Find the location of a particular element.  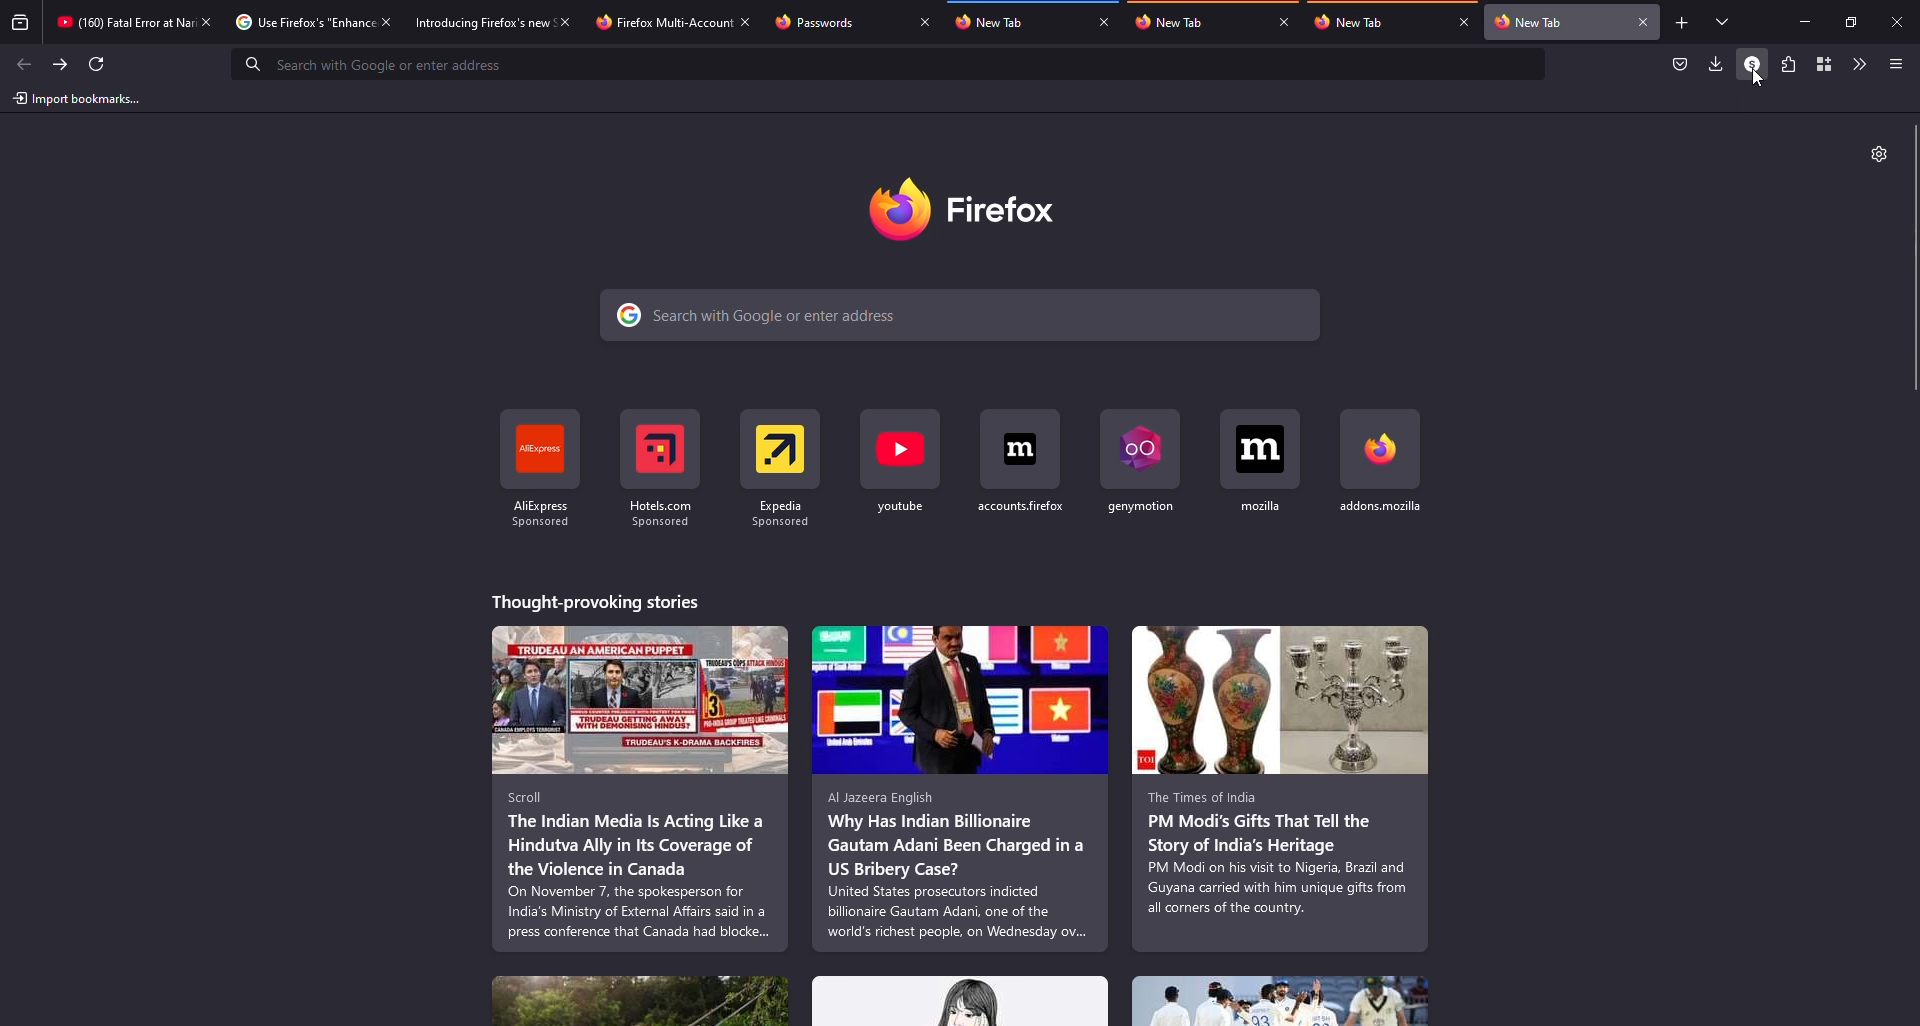

settings is located at coordinates (1875, 152).